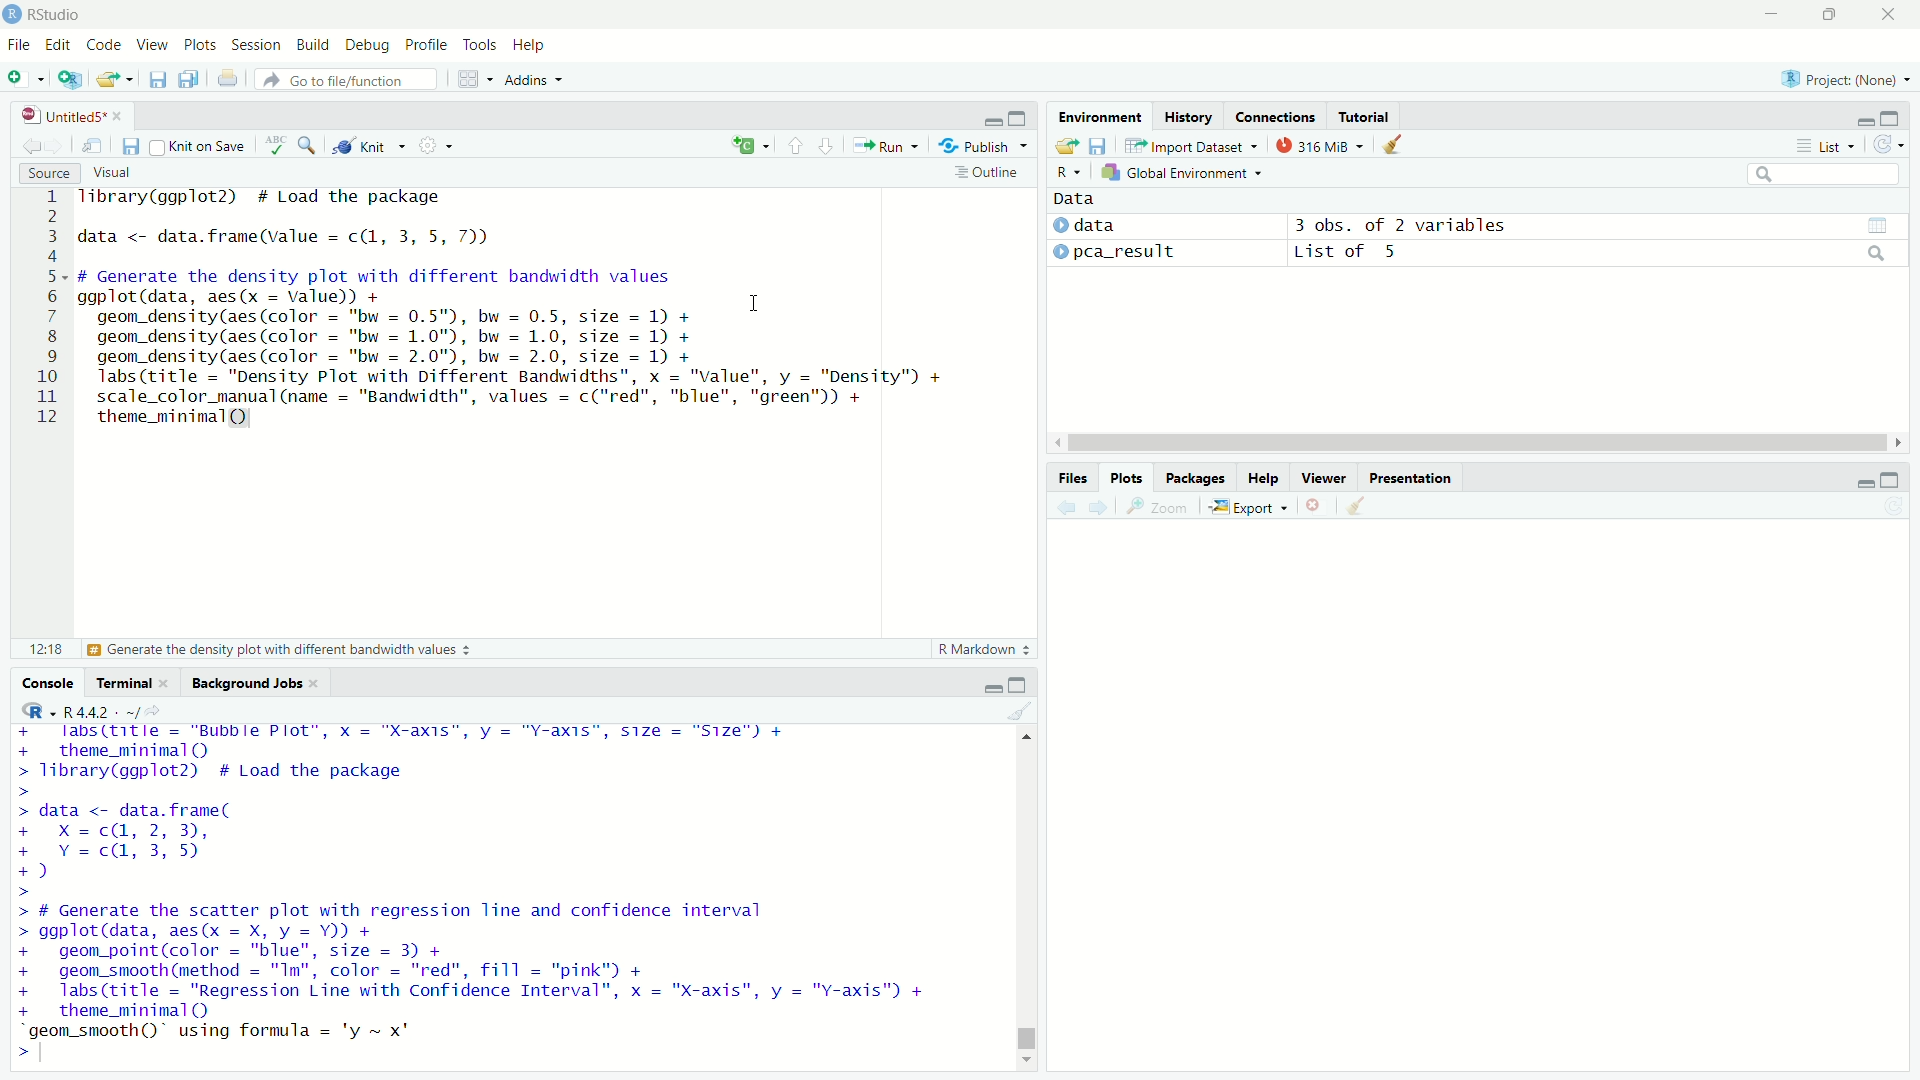 The image size is (1920, 1080). Describe the element at coordinates (1349, 253) in the screenshot. I see `List of 5` at that location.